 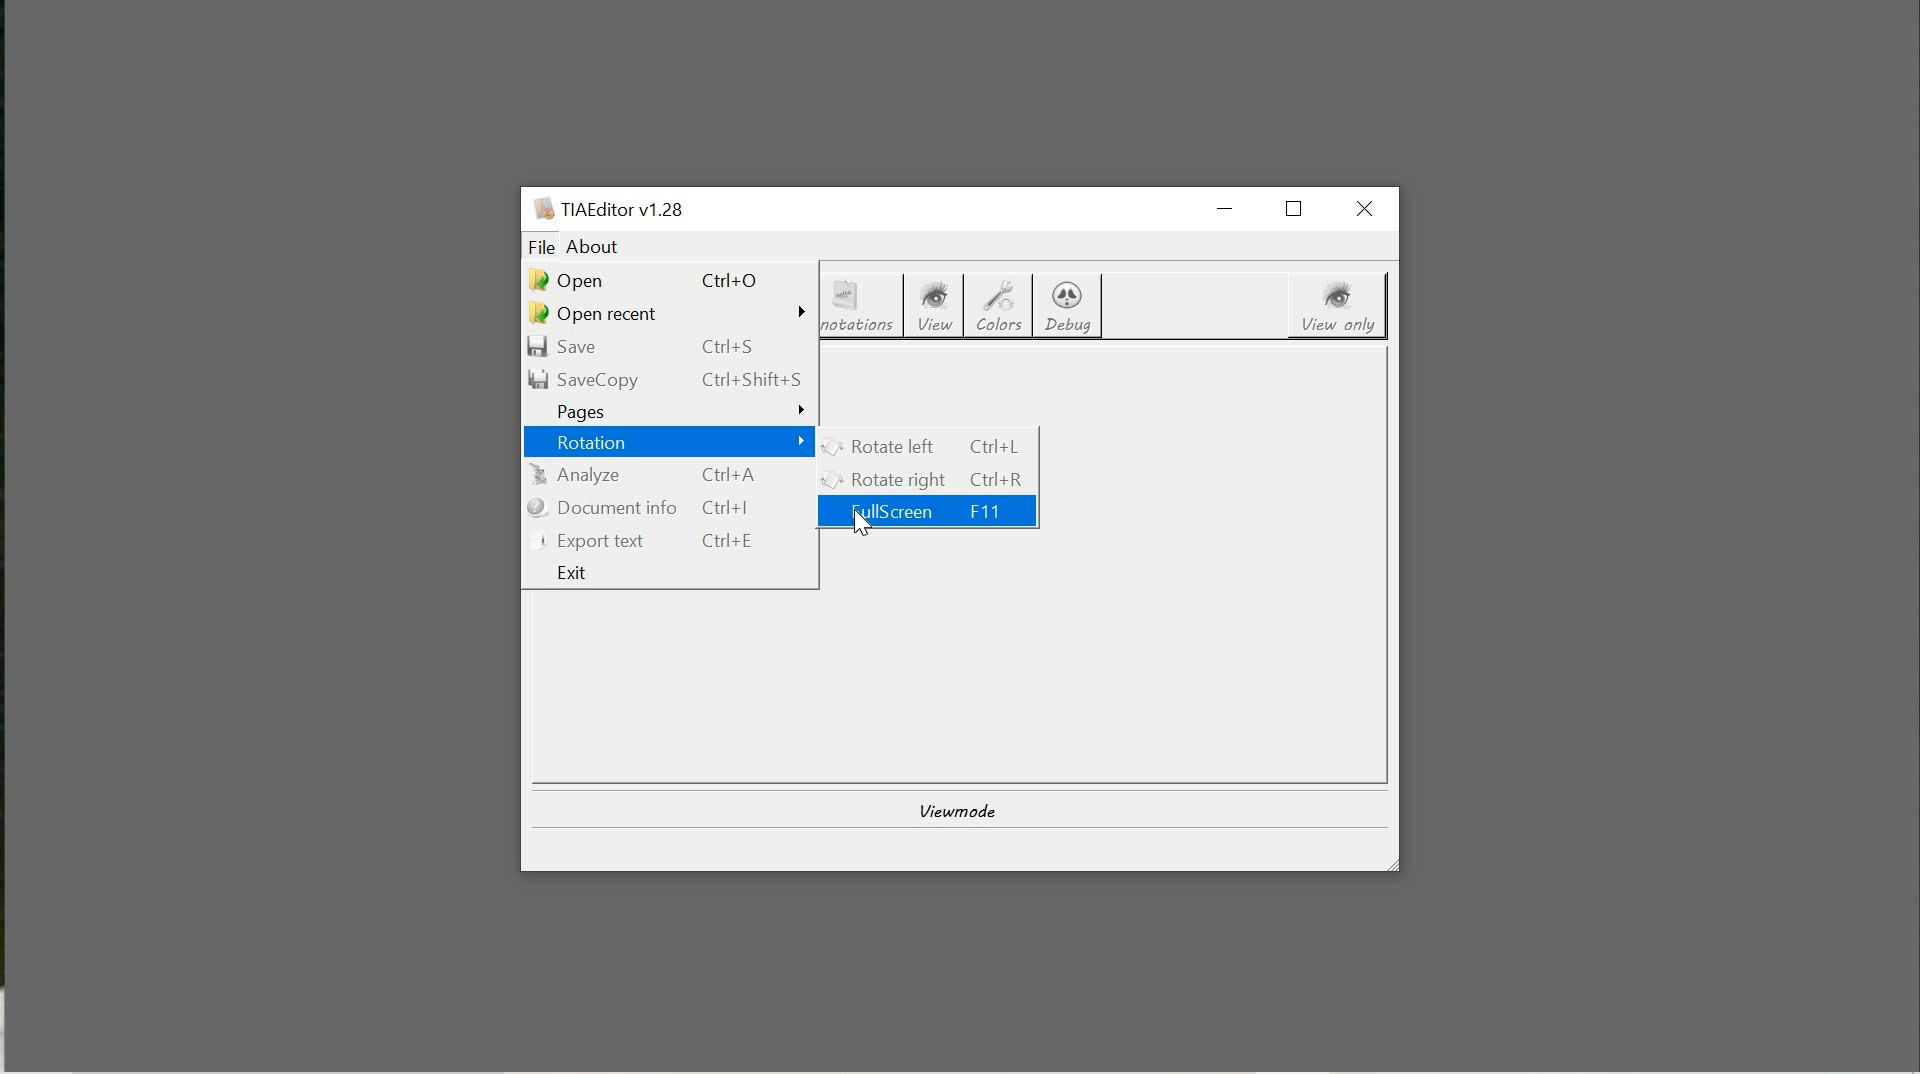 What do you see at coordinates (664, 350) in the screenshot?
I see `save` at bounding box center [664, 350].